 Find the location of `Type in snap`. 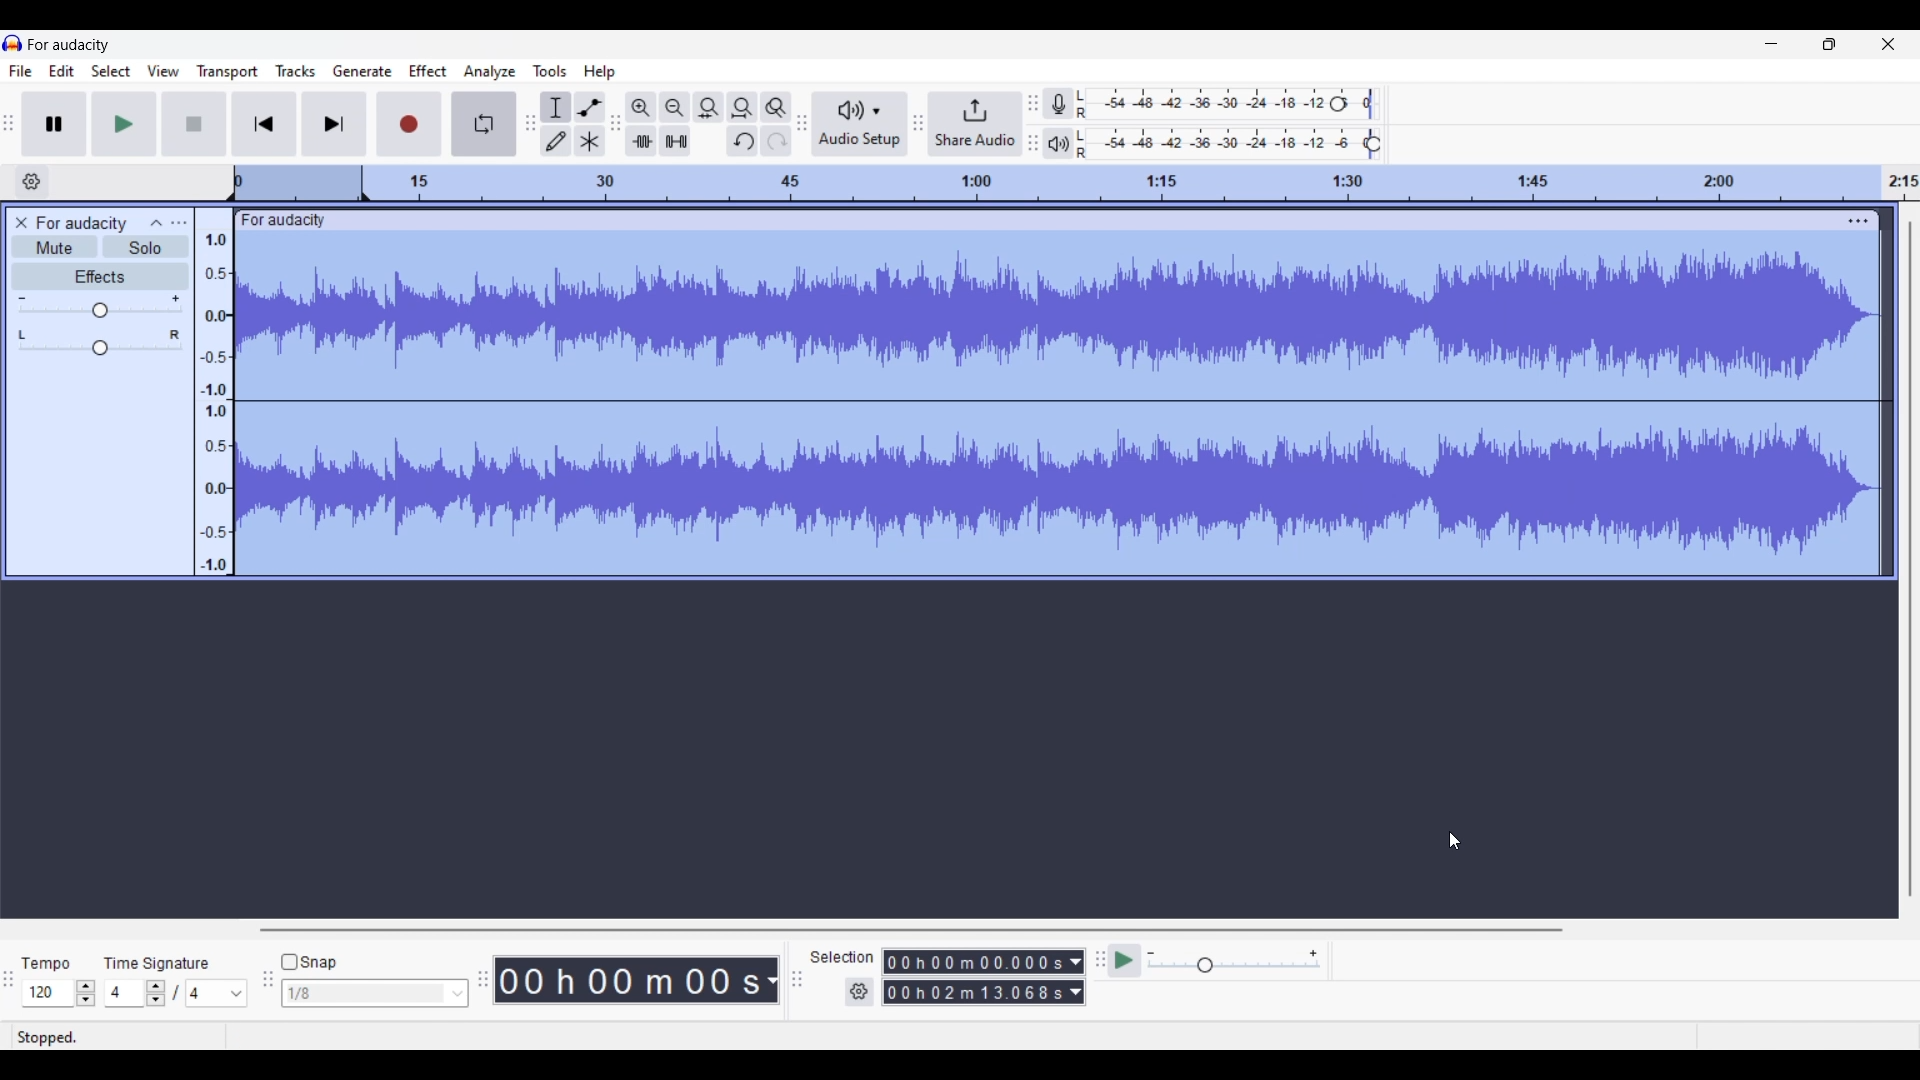

Type in snap is located at coordinates (365, 994).